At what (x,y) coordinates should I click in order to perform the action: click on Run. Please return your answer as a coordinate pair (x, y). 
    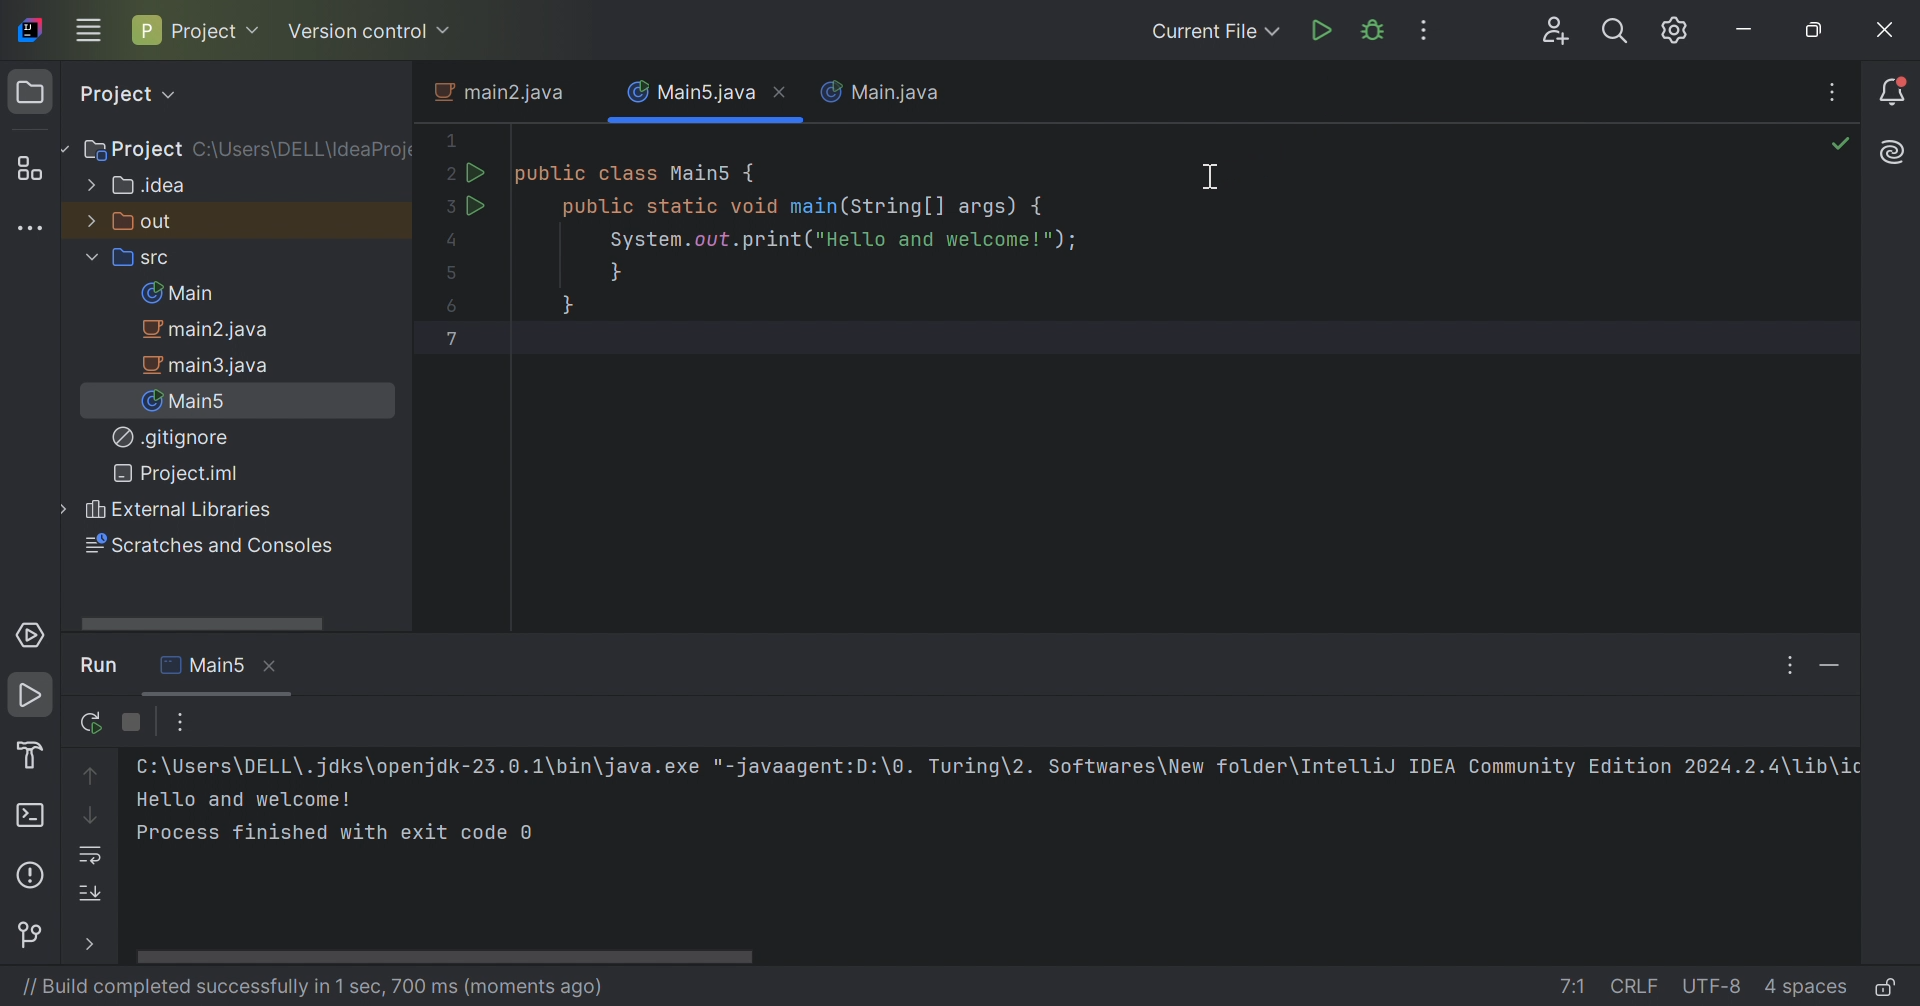
    Looking at the image, I should click on (99, 665).